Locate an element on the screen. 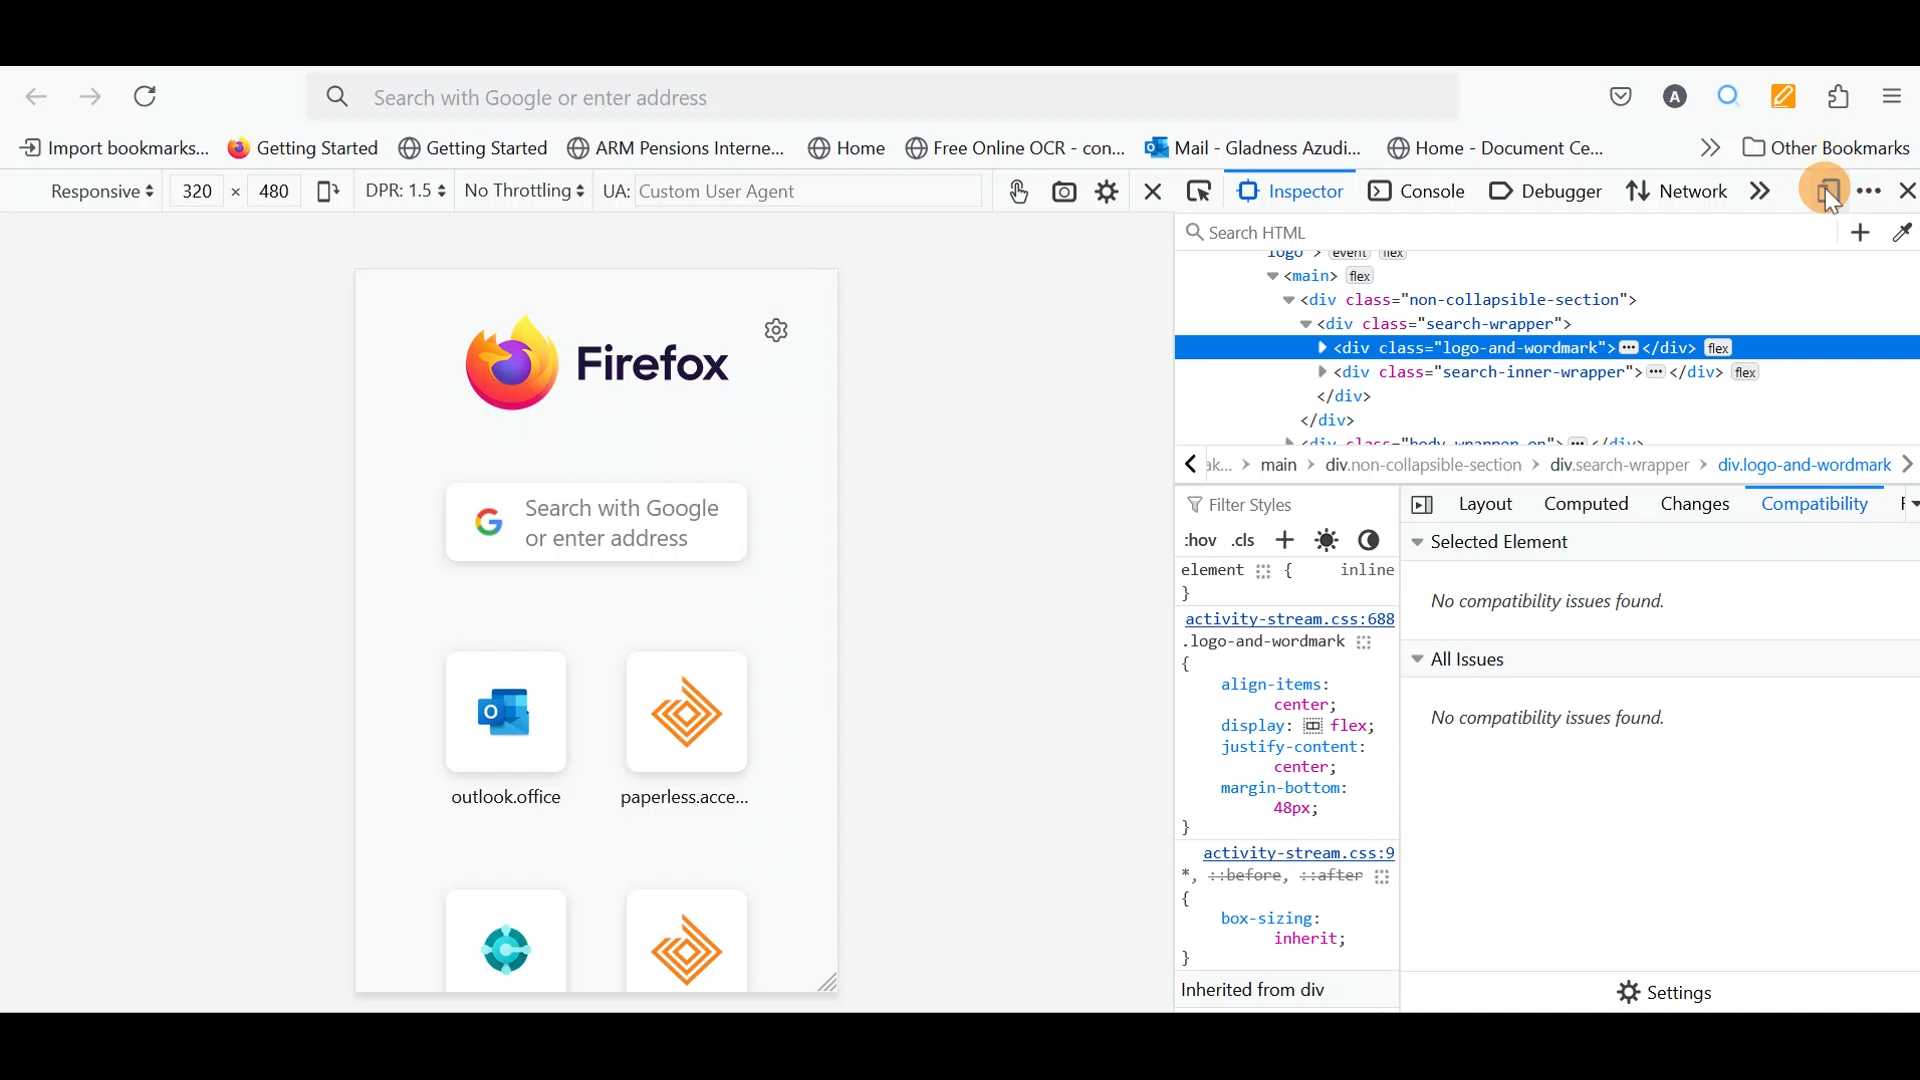 The width and height of the screenshot is (1920, 1080). Create new node is located at coordinates (1856, 235).